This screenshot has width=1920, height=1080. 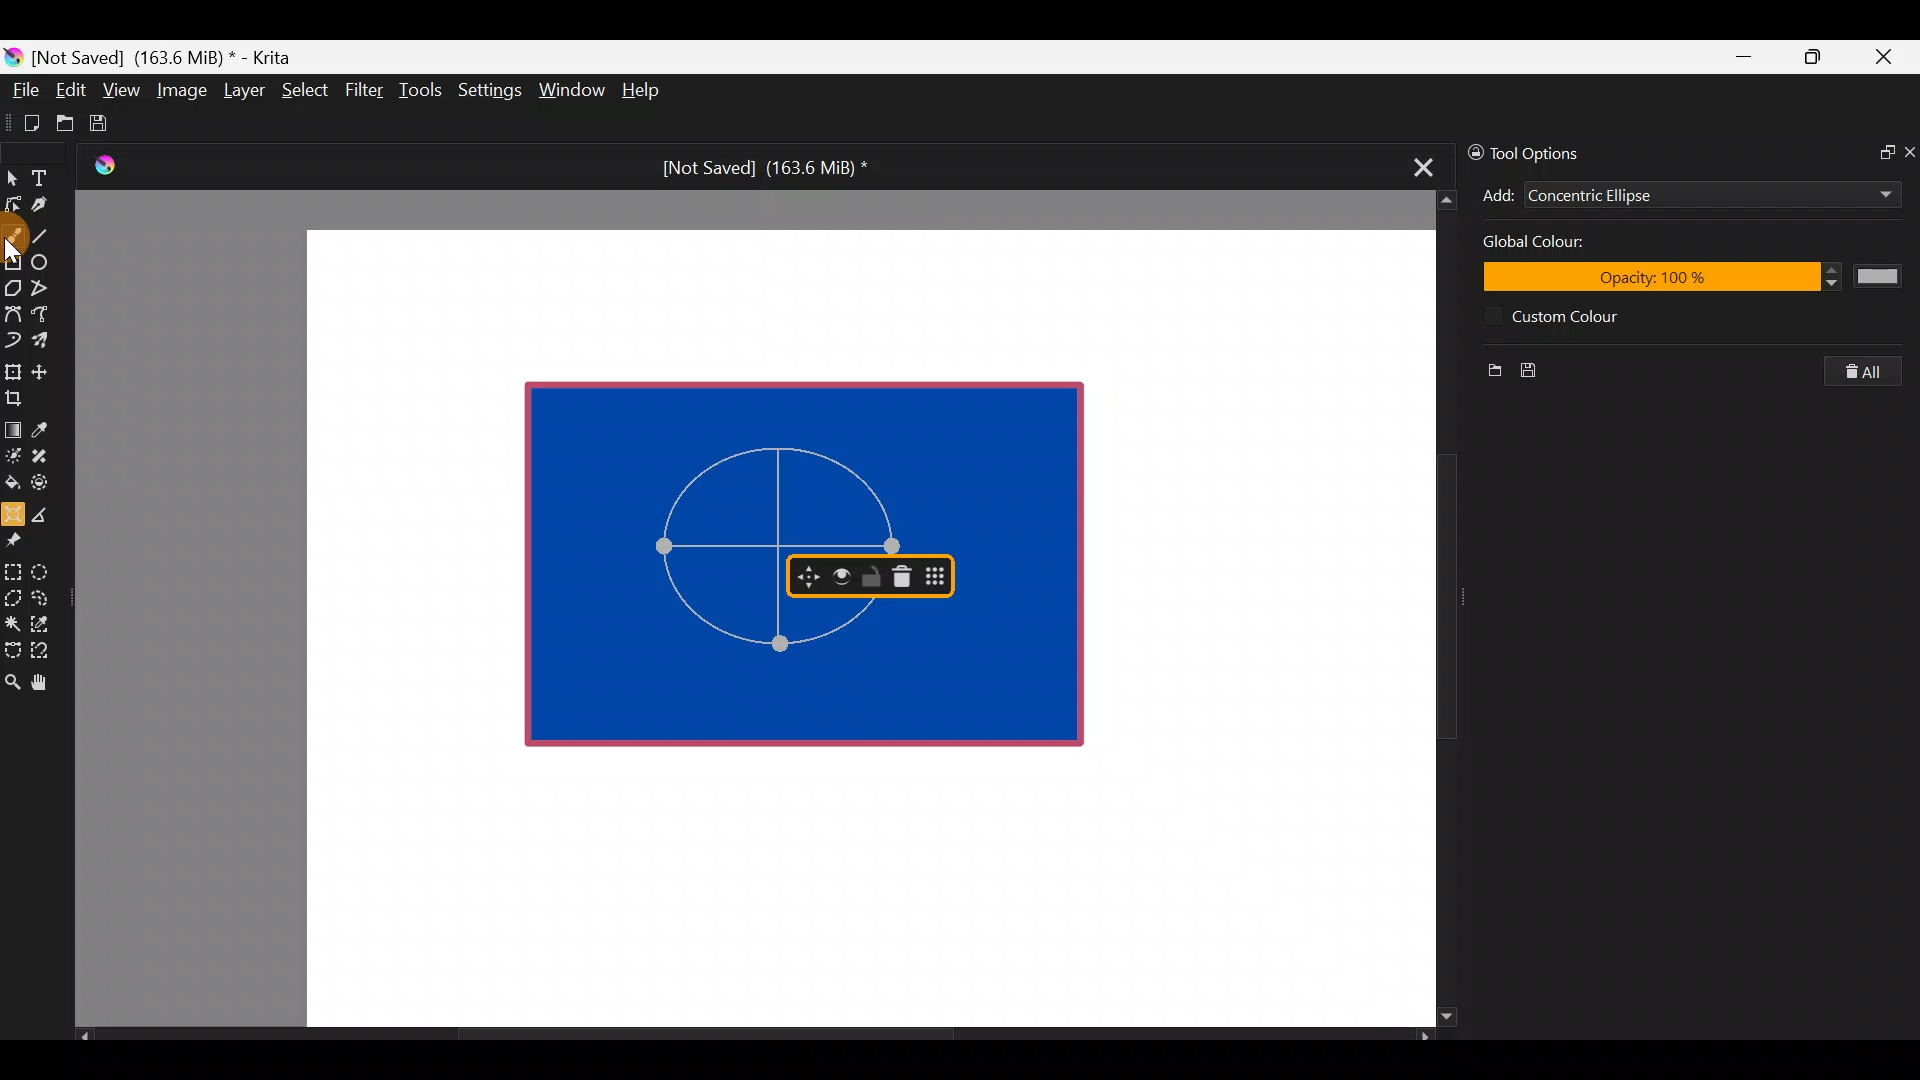 I want to click on Move docker, so click(x=938, y=574).